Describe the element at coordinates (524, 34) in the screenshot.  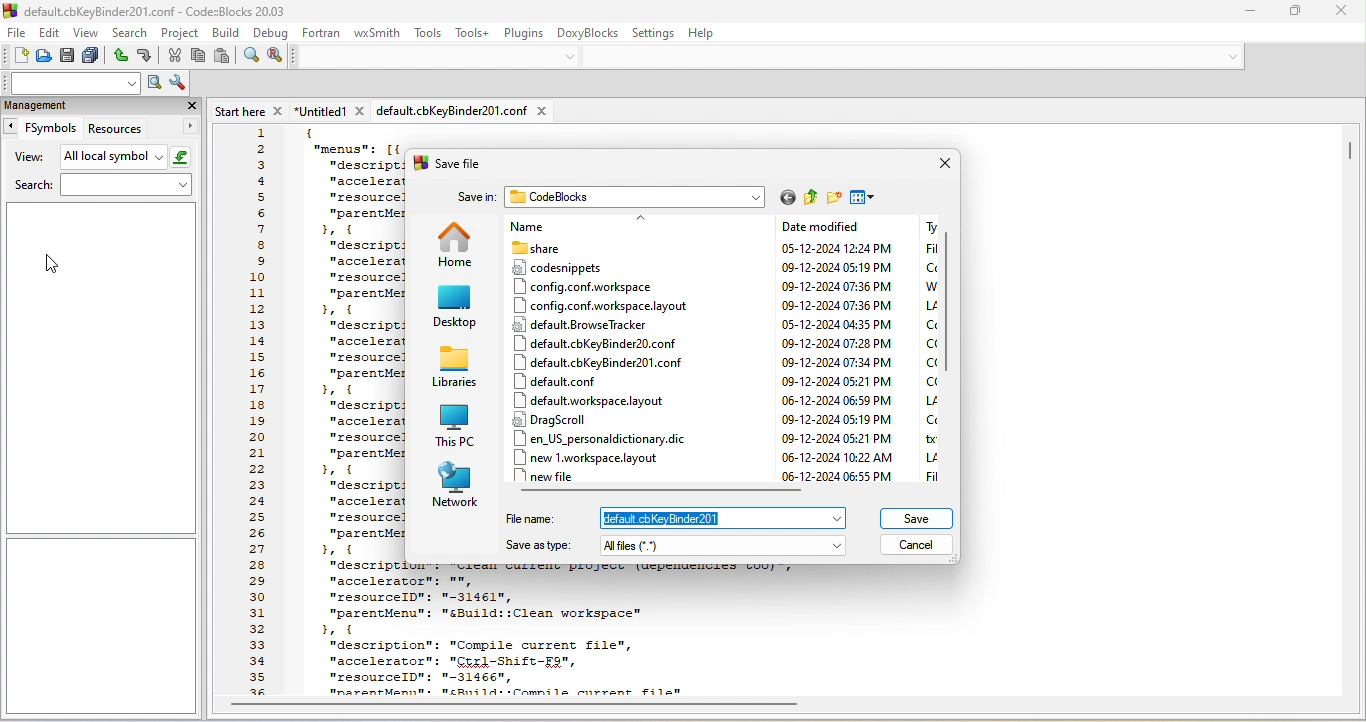
I see `plugins` at that location.